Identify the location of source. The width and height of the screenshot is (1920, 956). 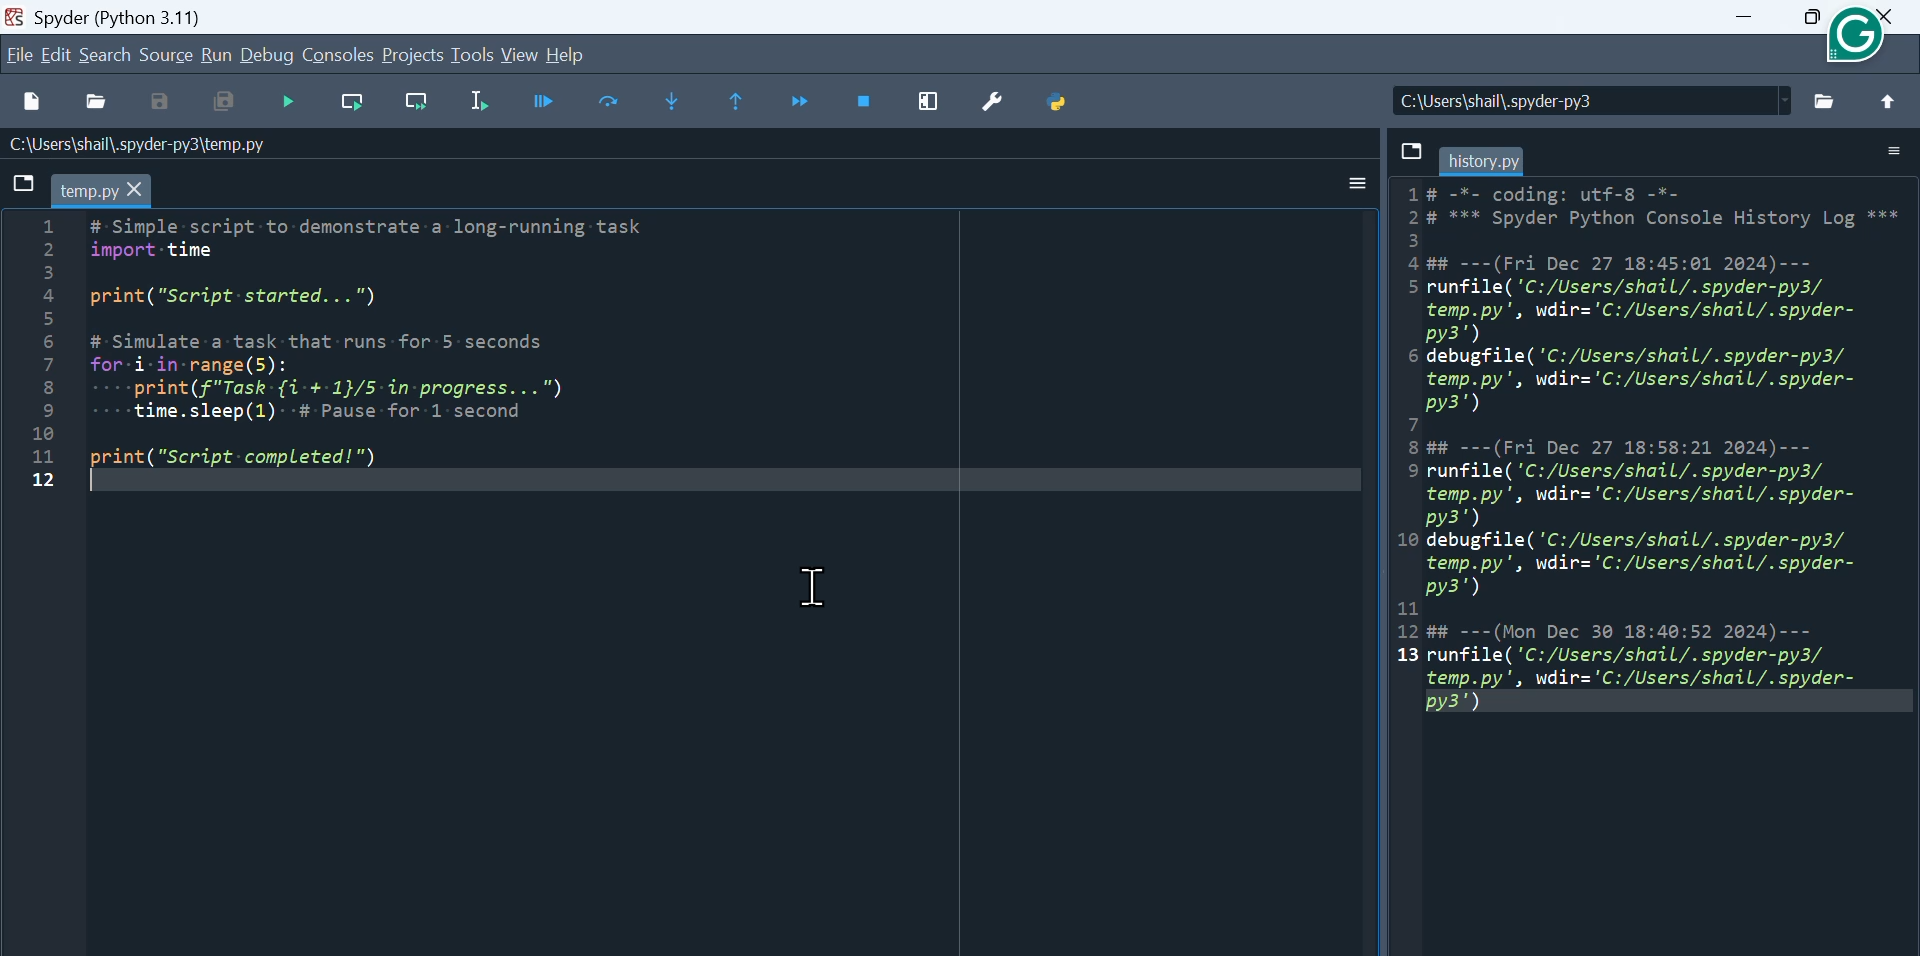
(169, 56).